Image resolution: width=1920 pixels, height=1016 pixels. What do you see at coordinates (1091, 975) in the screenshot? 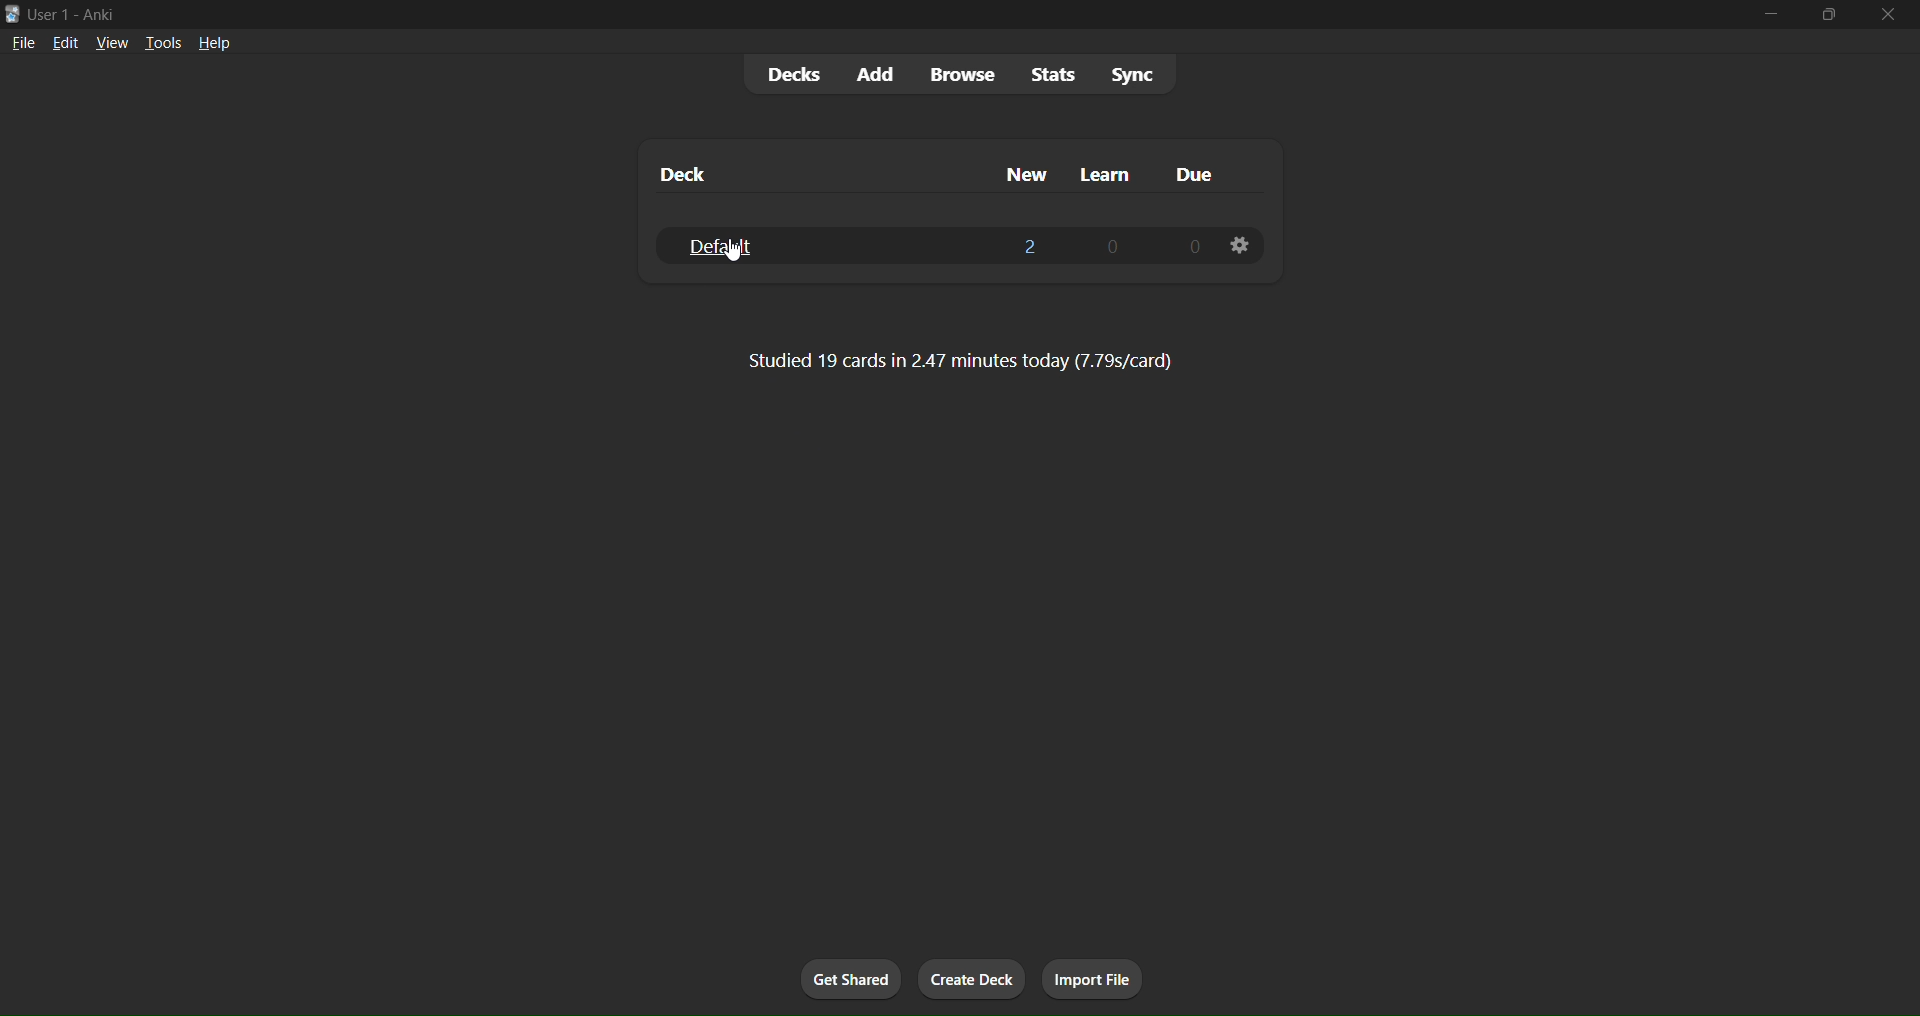
I see `import file` at bounding box center [1091, 975].